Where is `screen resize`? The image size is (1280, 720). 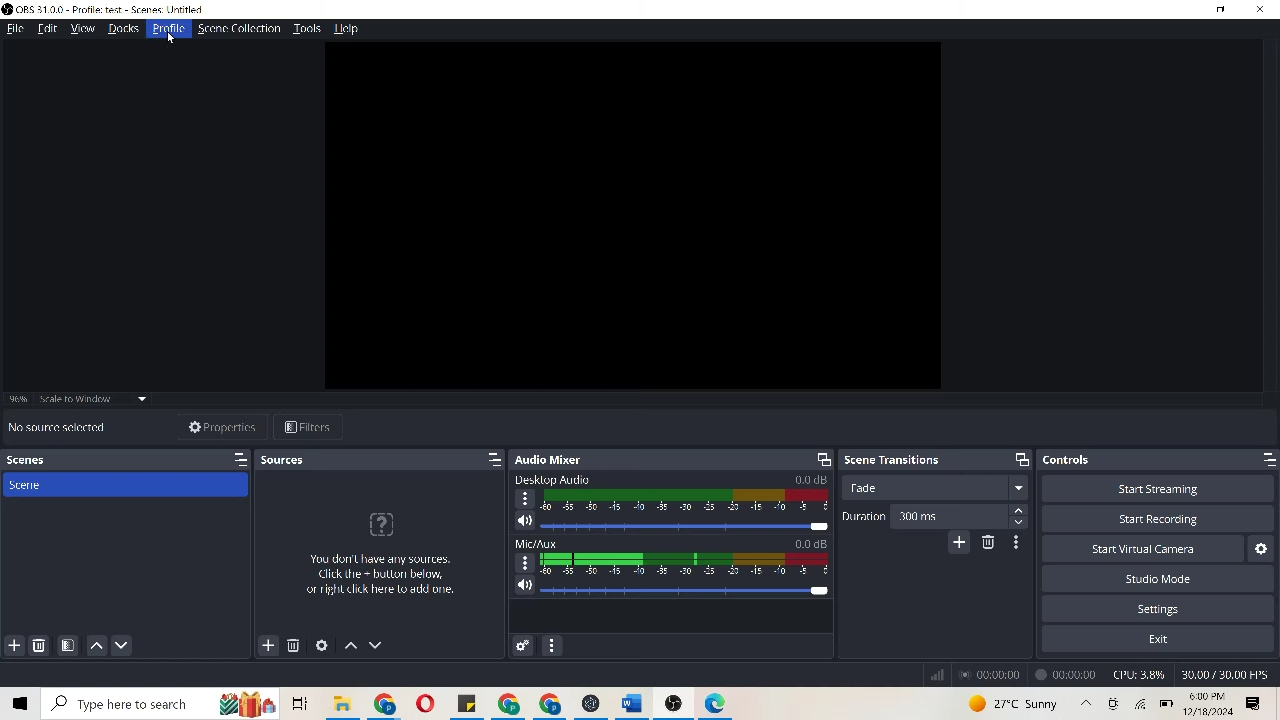
screen resize is located at coordinates (817, 459).